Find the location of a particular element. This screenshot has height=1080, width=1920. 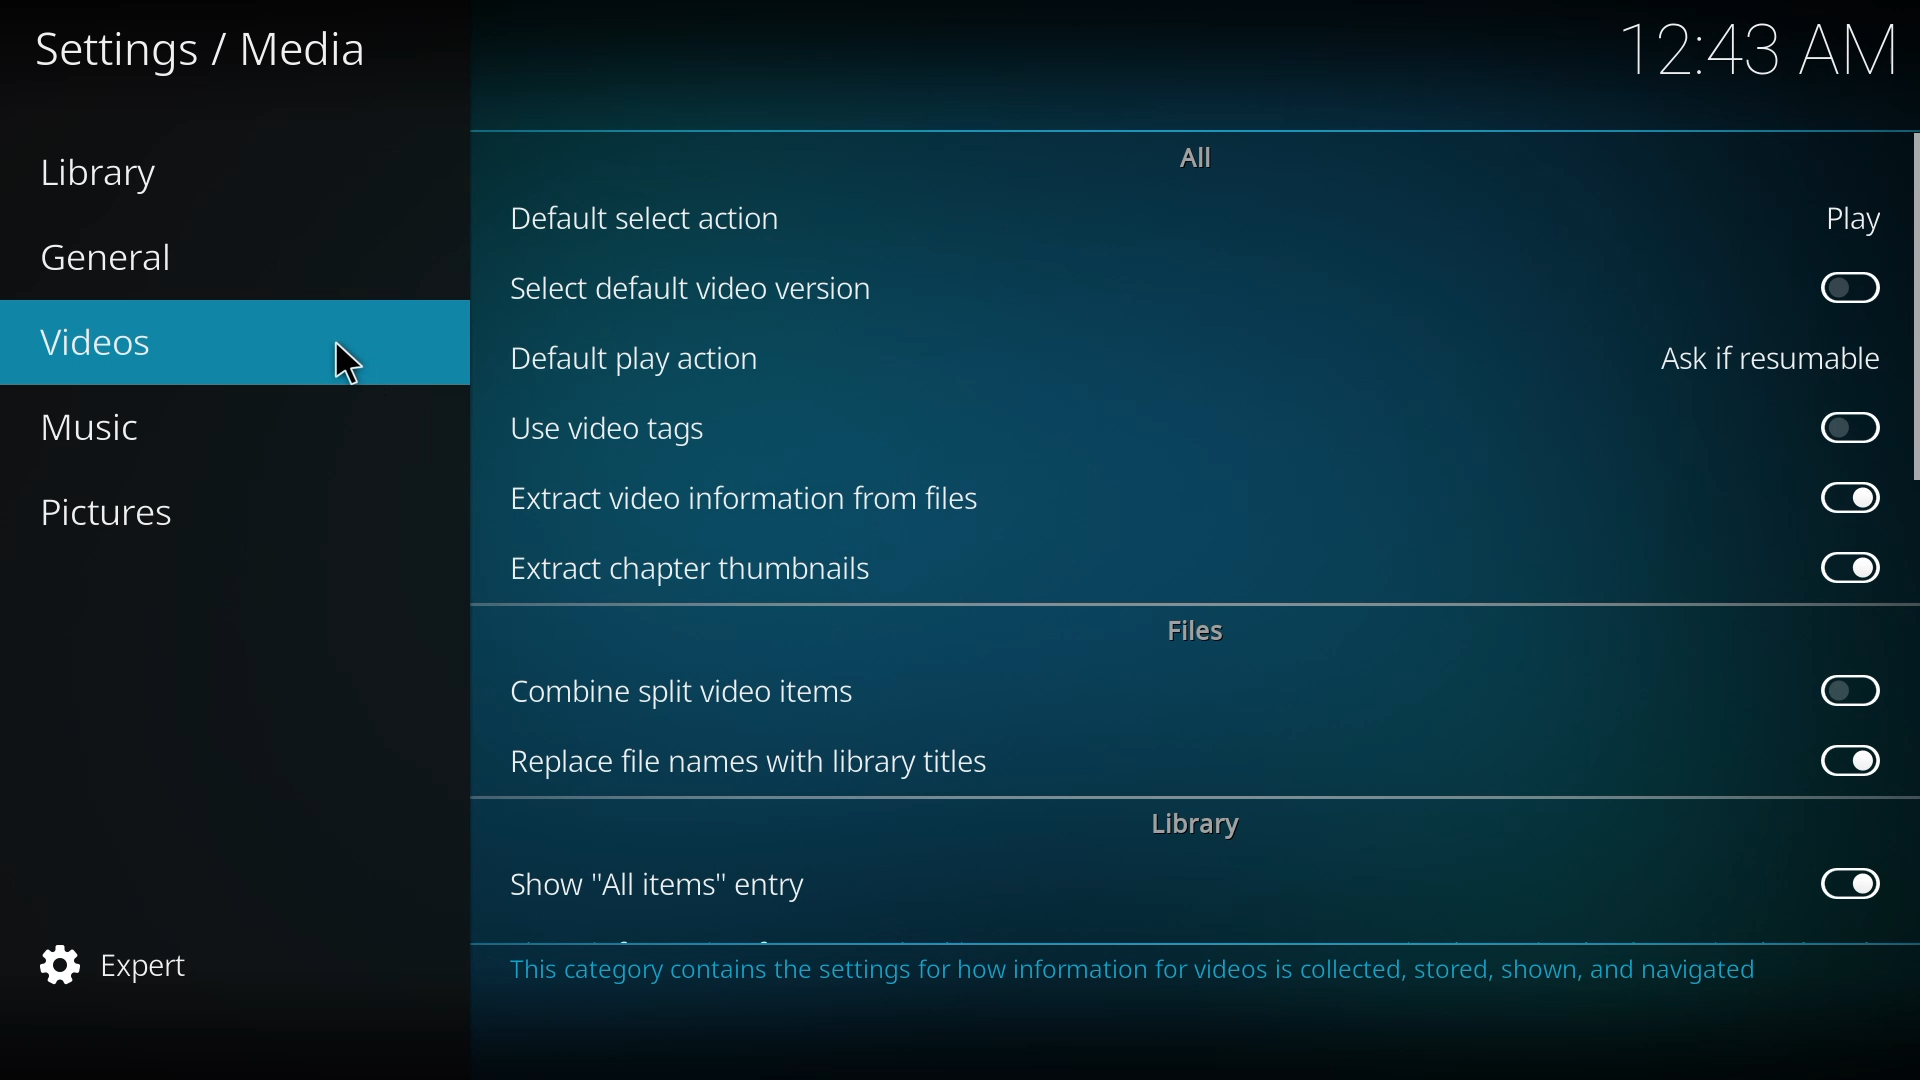

settings media is located at coordinates (212, 51).